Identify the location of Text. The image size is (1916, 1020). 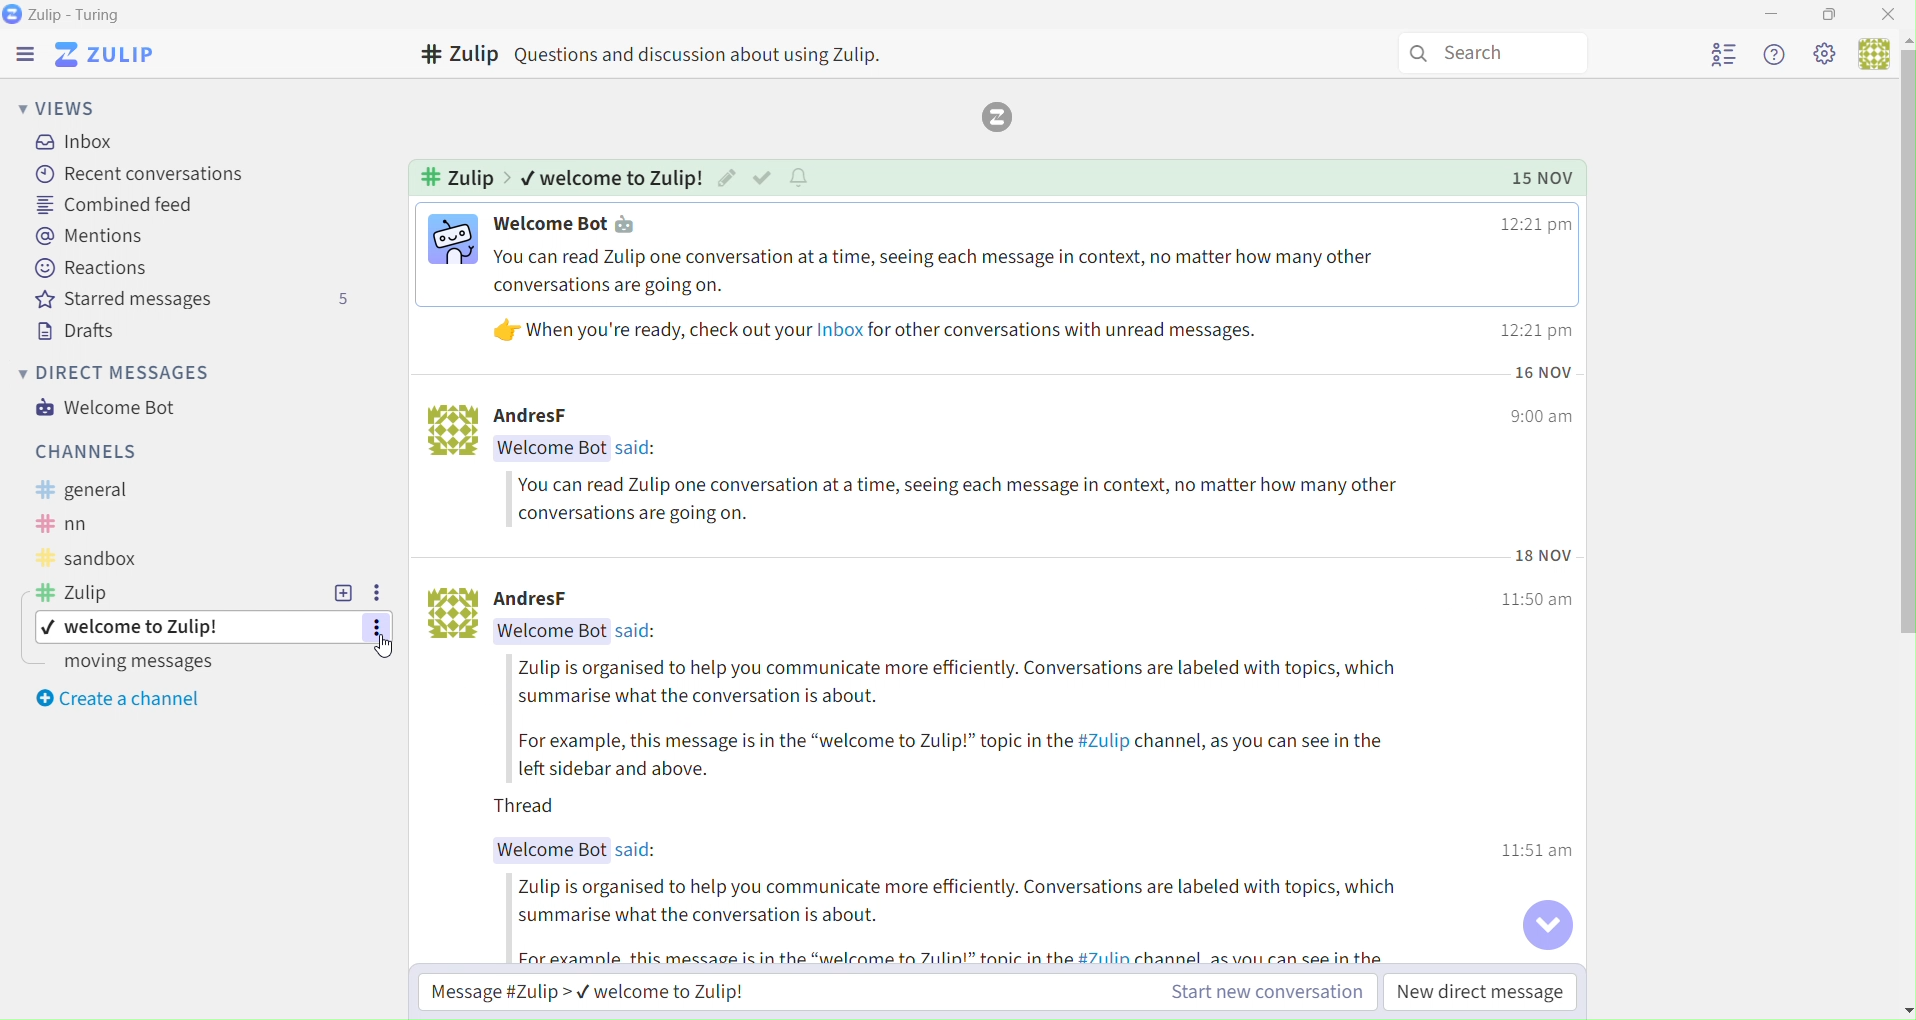
(98, 489).